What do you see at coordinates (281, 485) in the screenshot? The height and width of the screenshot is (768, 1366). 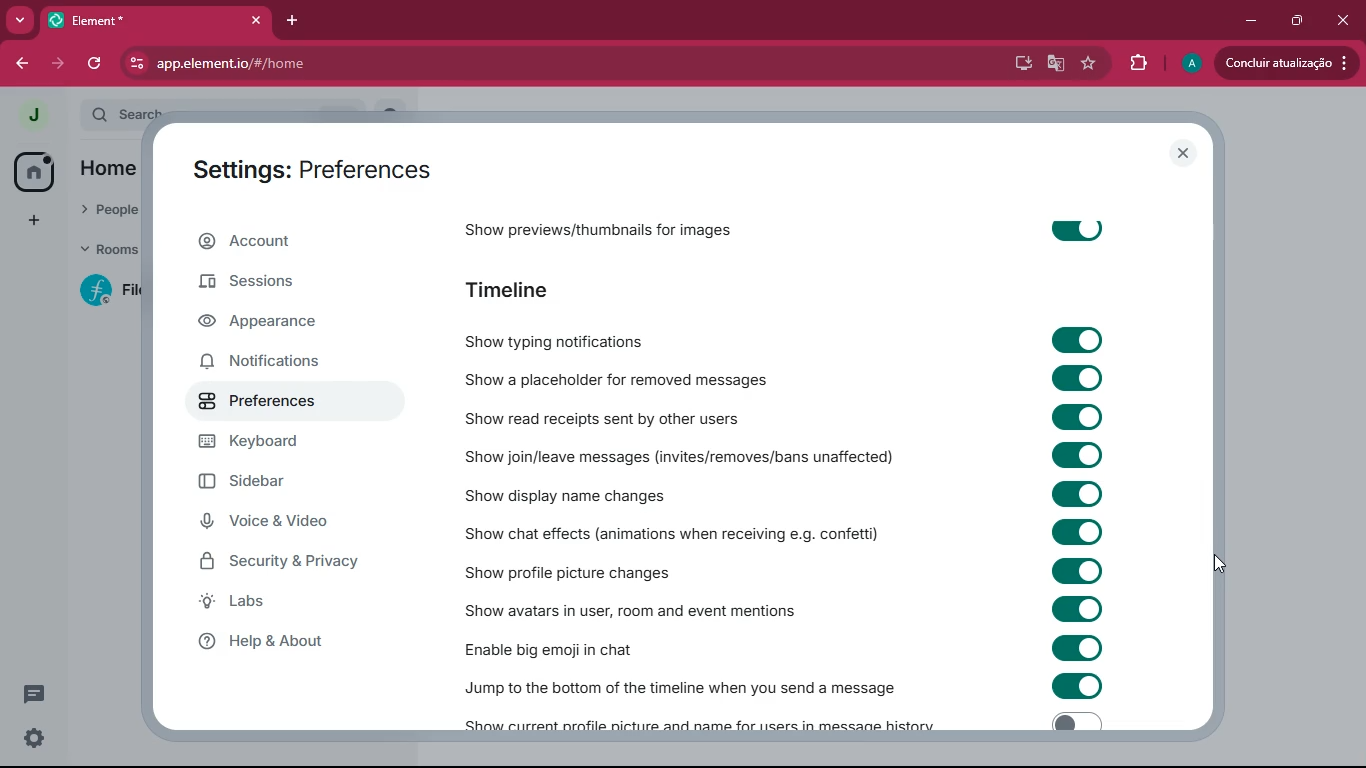 I see `sidebar` at bounding box center [281, 485].